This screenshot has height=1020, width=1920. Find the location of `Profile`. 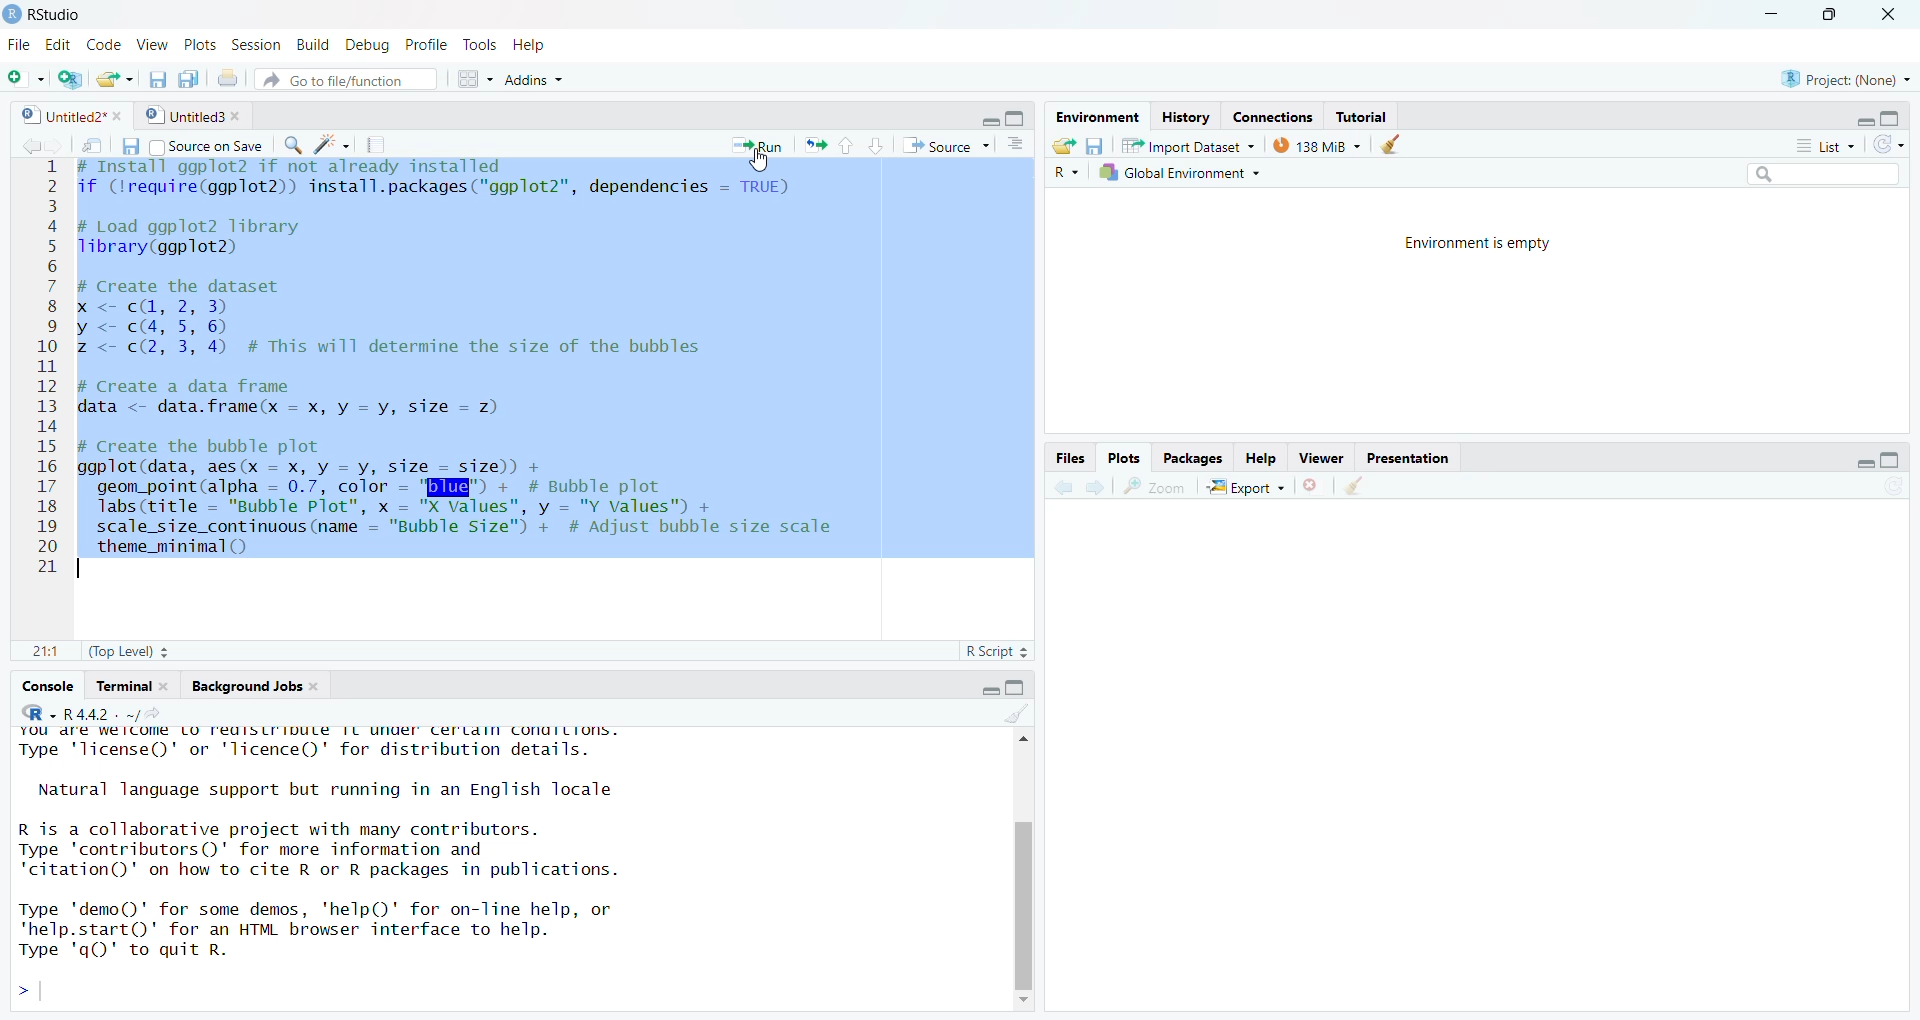

Profile is located at coordinates (427, 44).